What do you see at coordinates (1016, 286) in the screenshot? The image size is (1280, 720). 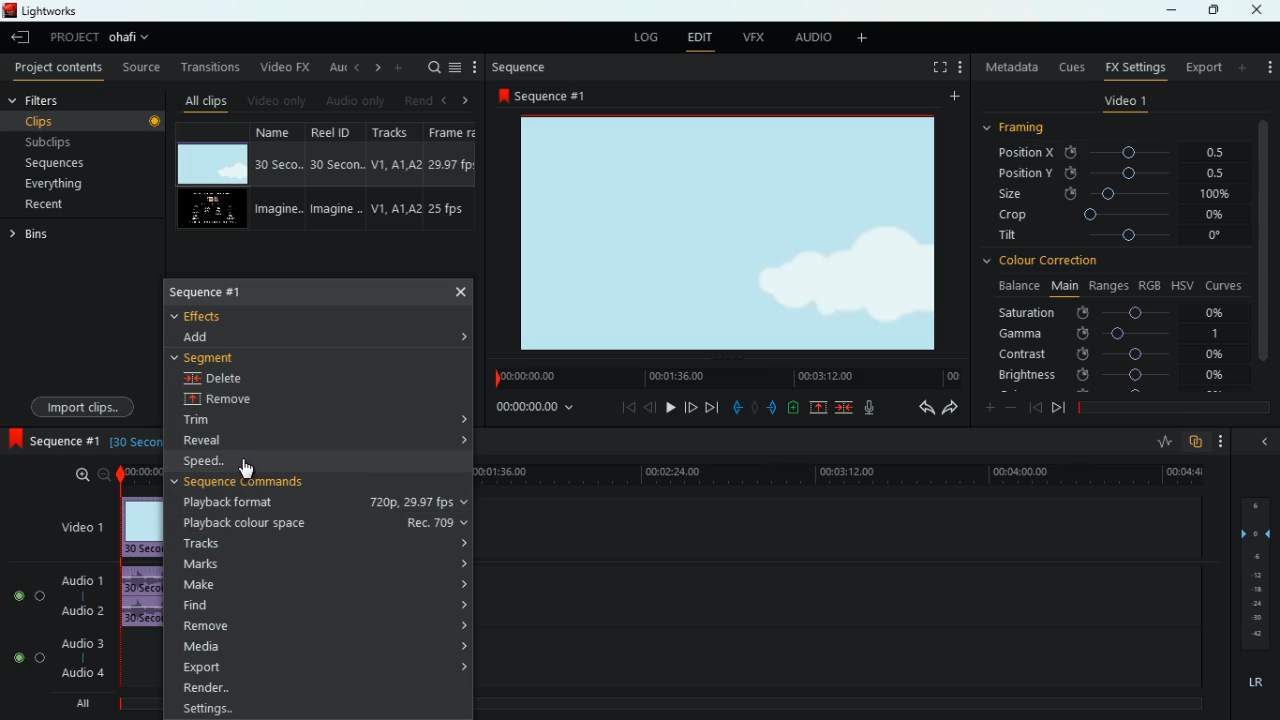 I see `balance` at bounding box center [1016, 286].